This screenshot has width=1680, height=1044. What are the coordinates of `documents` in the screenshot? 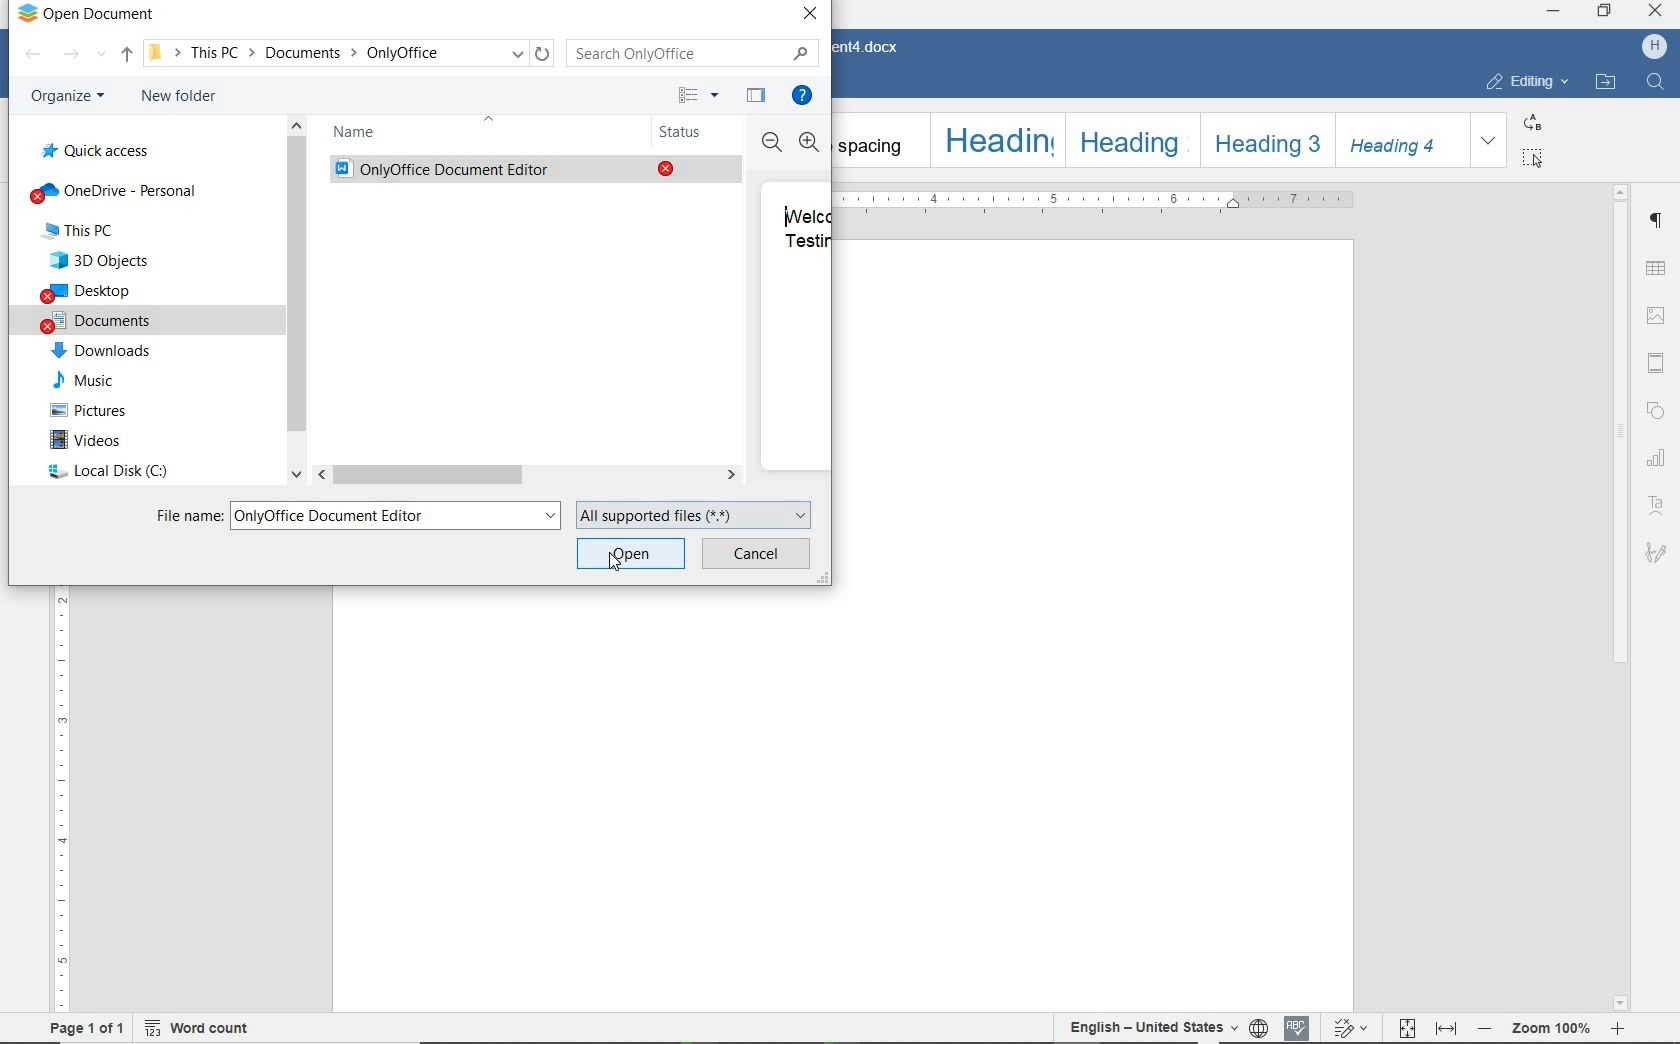 It's located at (92, 323).